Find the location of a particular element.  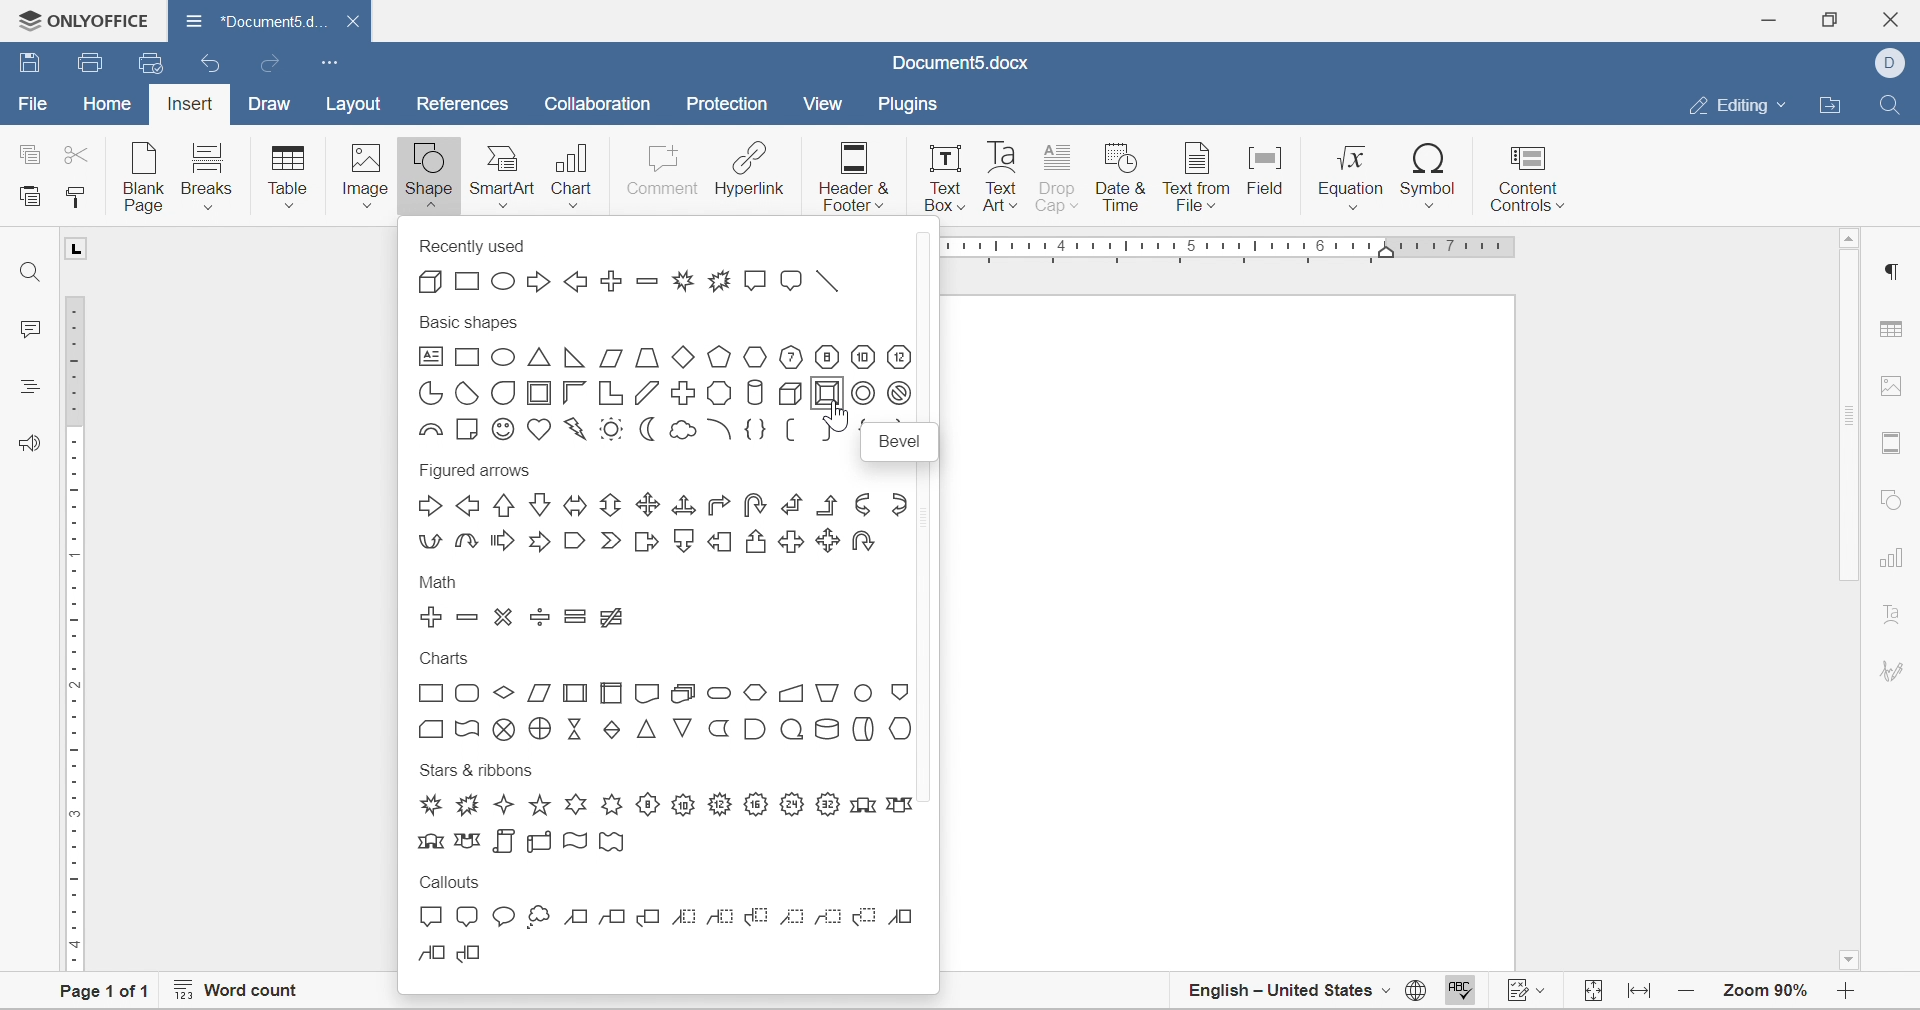

chart is located at coordinates (571, 169).